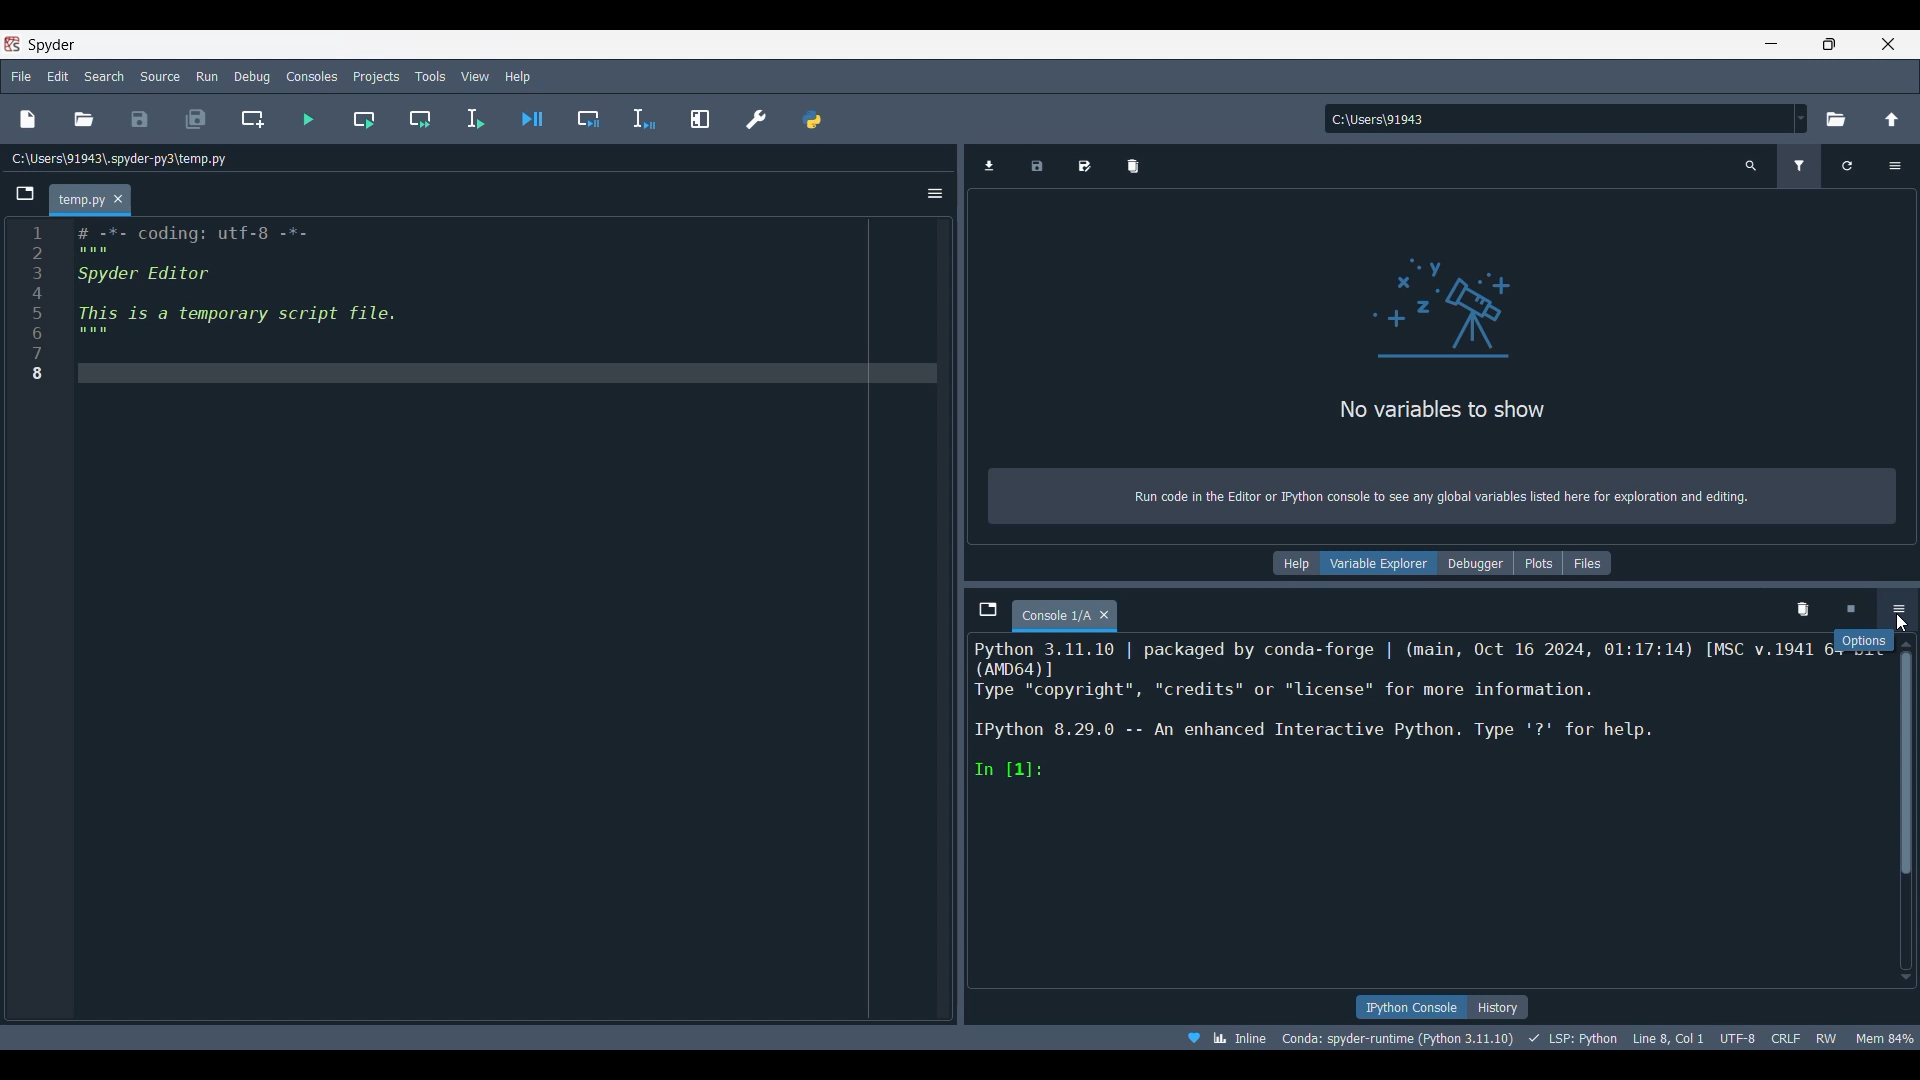  I want to click on Software name, so click(53, 45).